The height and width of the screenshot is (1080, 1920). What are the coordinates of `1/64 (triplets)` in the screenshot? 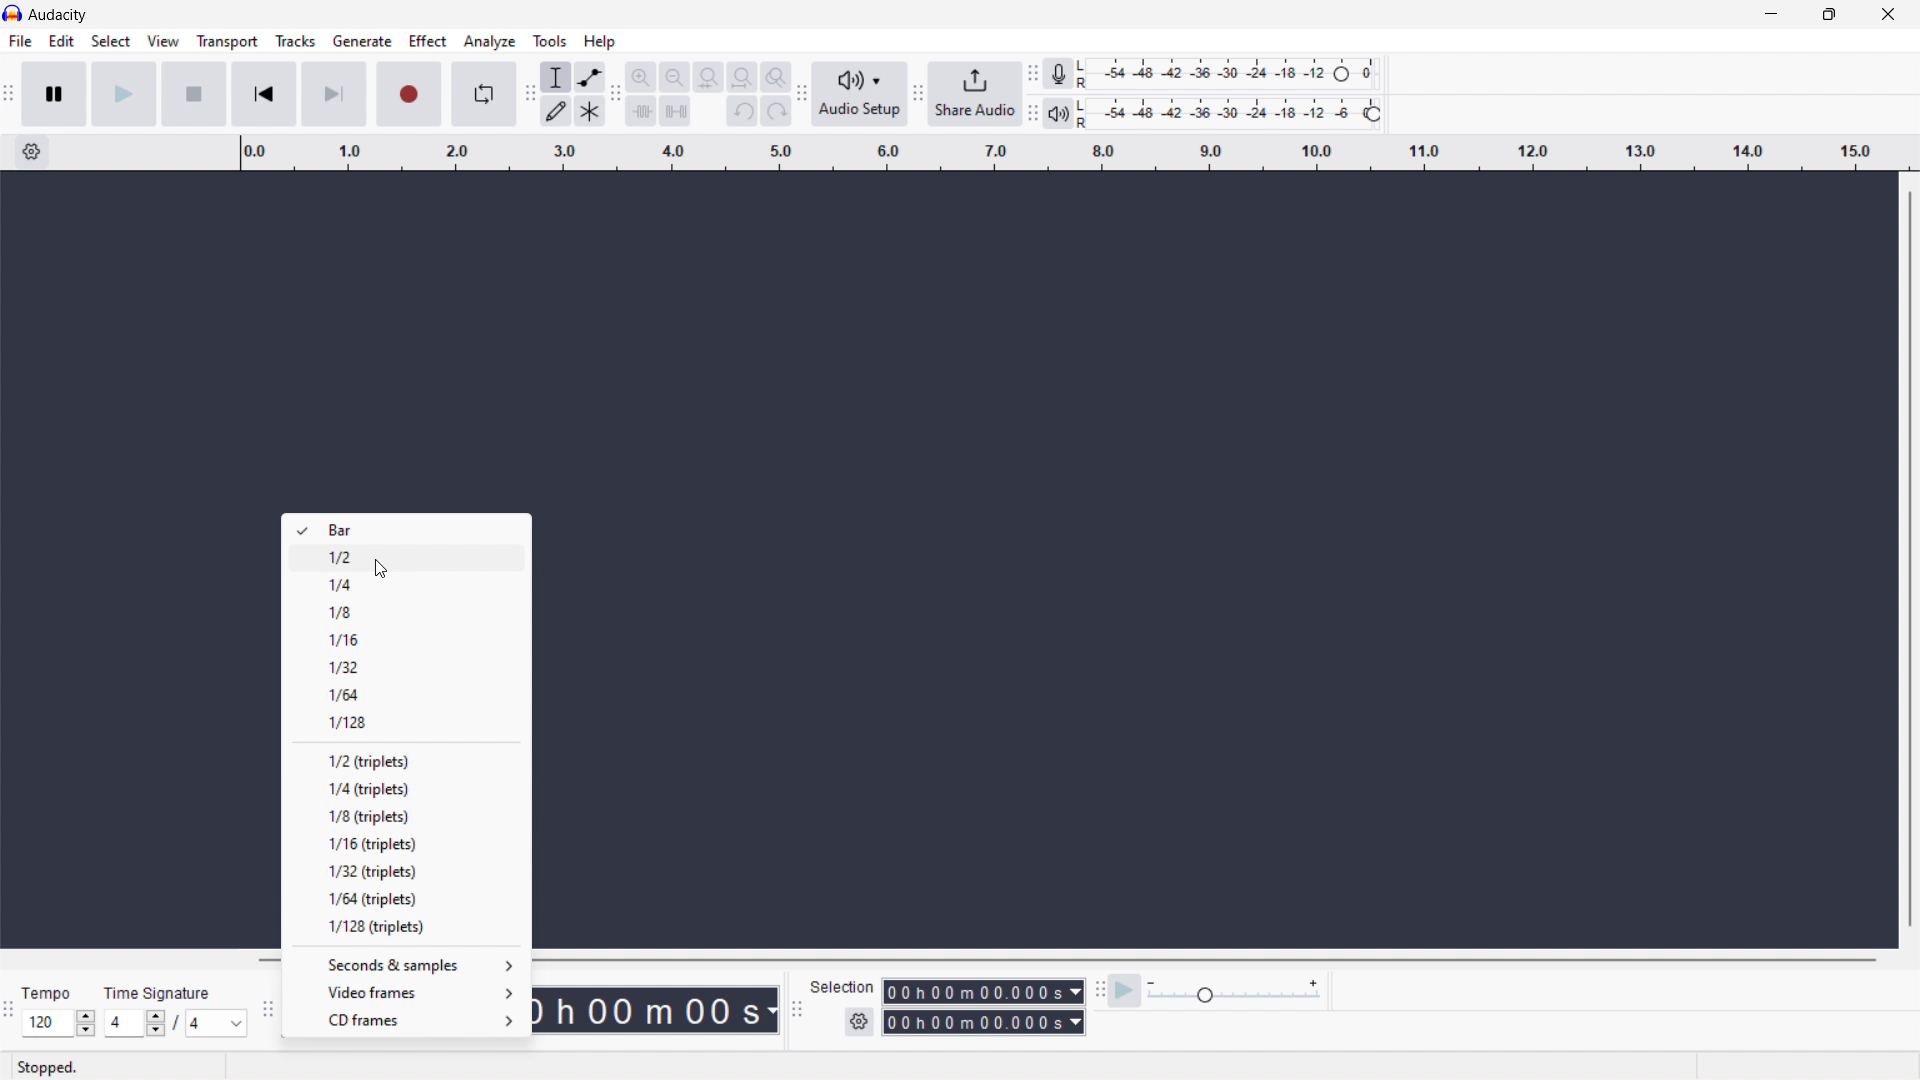 It's located at (405, 897).